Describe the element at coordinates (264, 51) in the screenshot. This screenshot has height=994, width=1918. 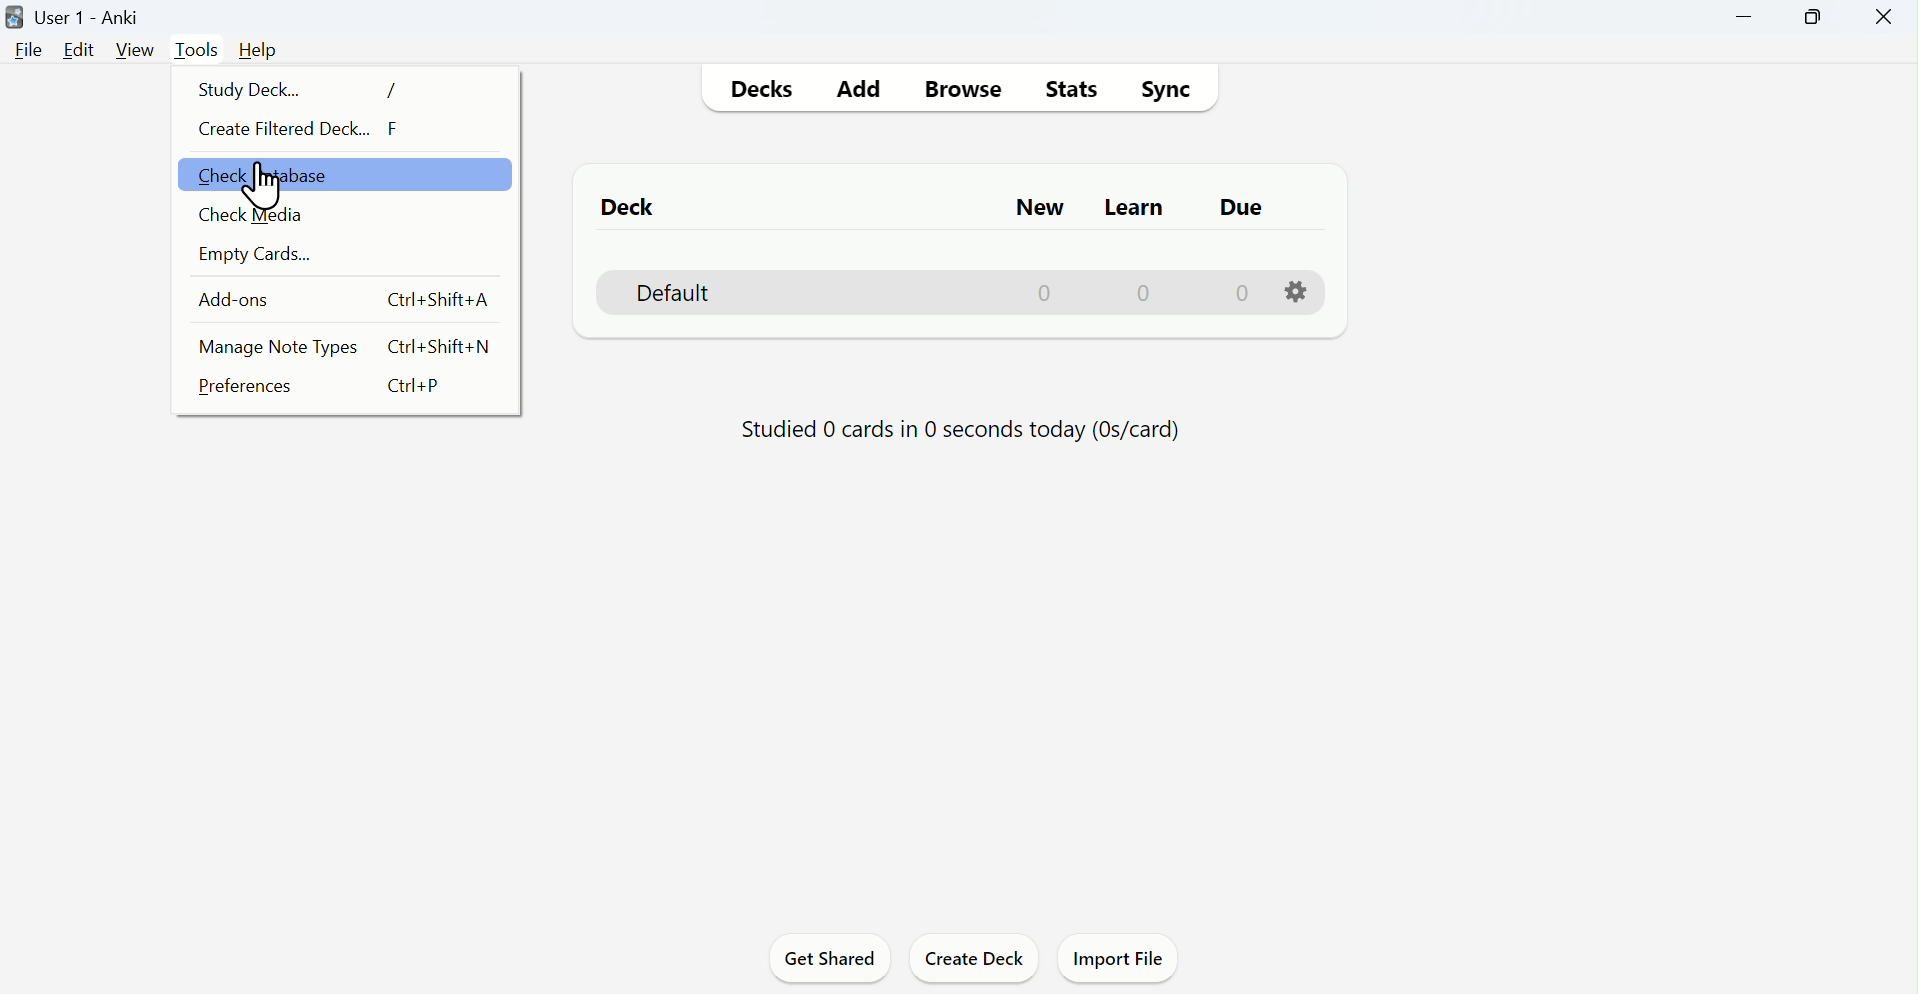
I see `Help` at that location.